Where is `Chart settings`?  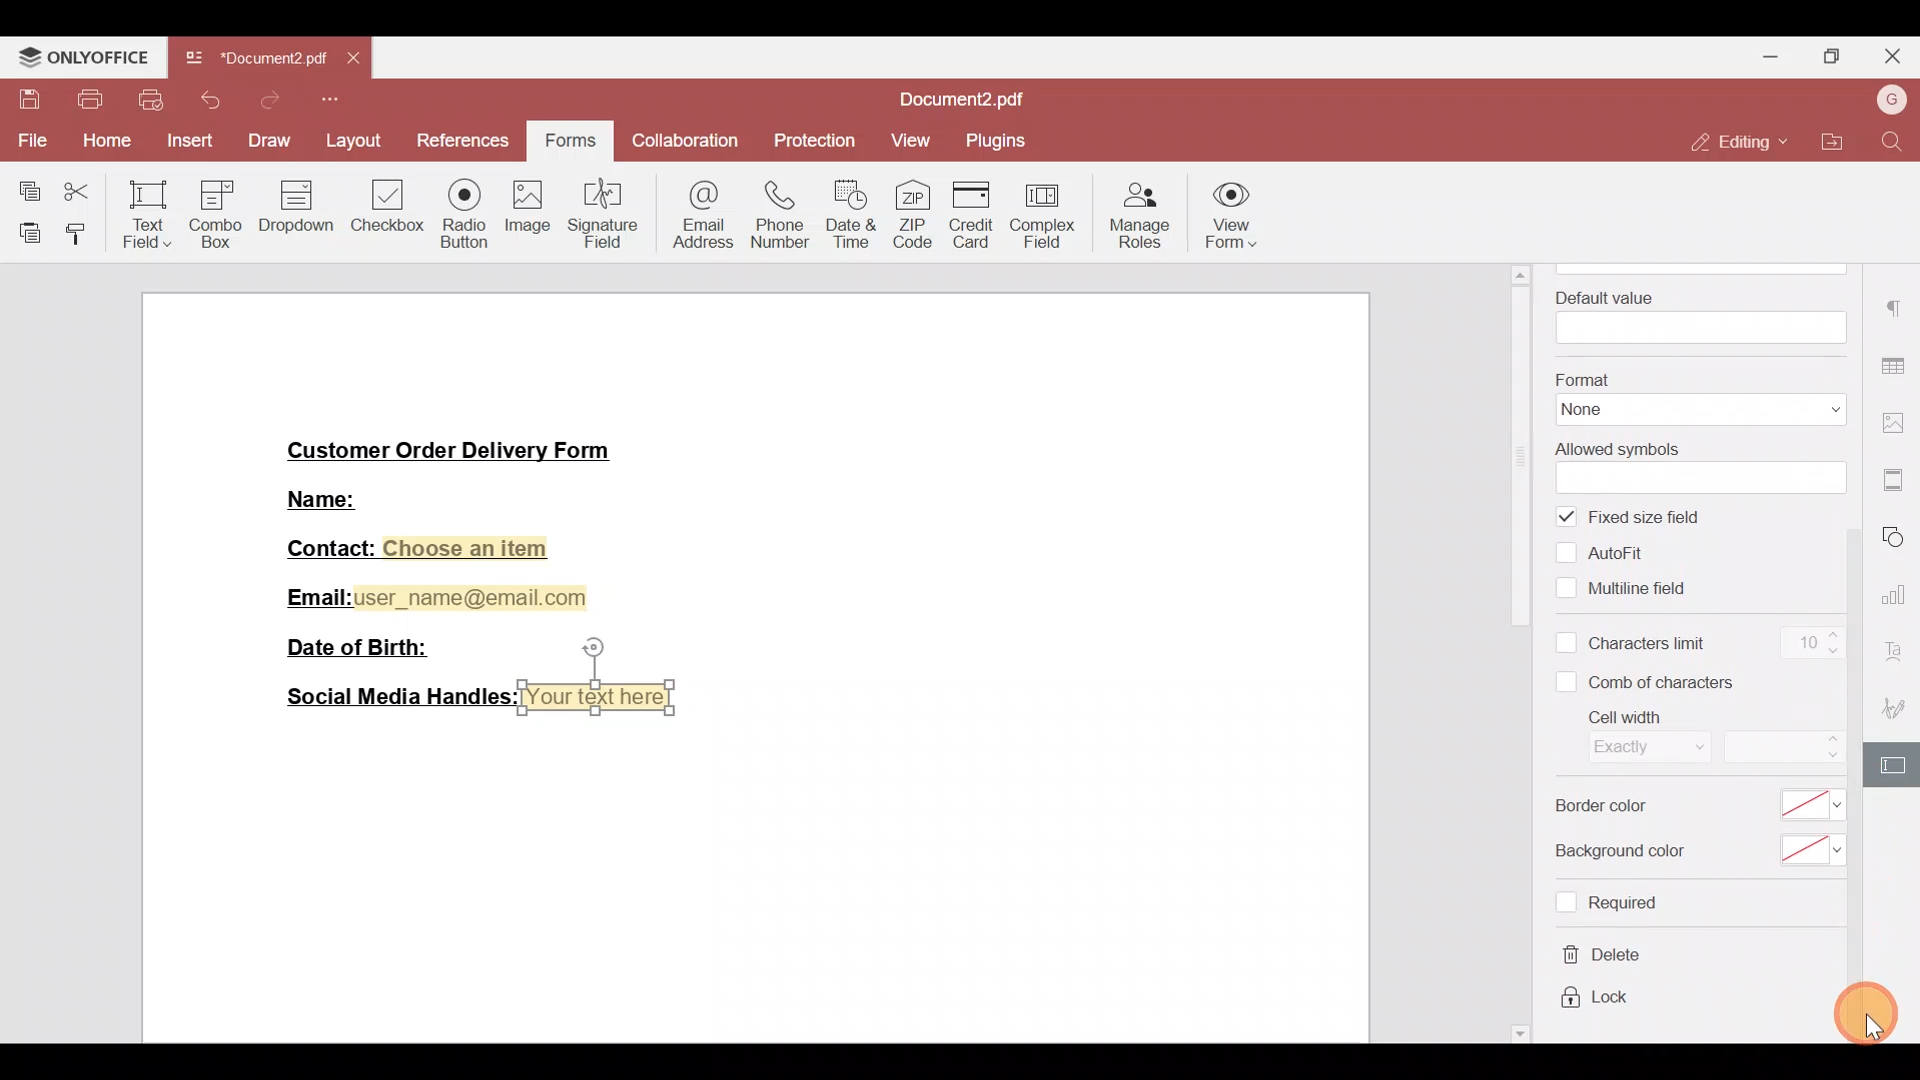
Chart settings is located at coordinates (1898, 595).